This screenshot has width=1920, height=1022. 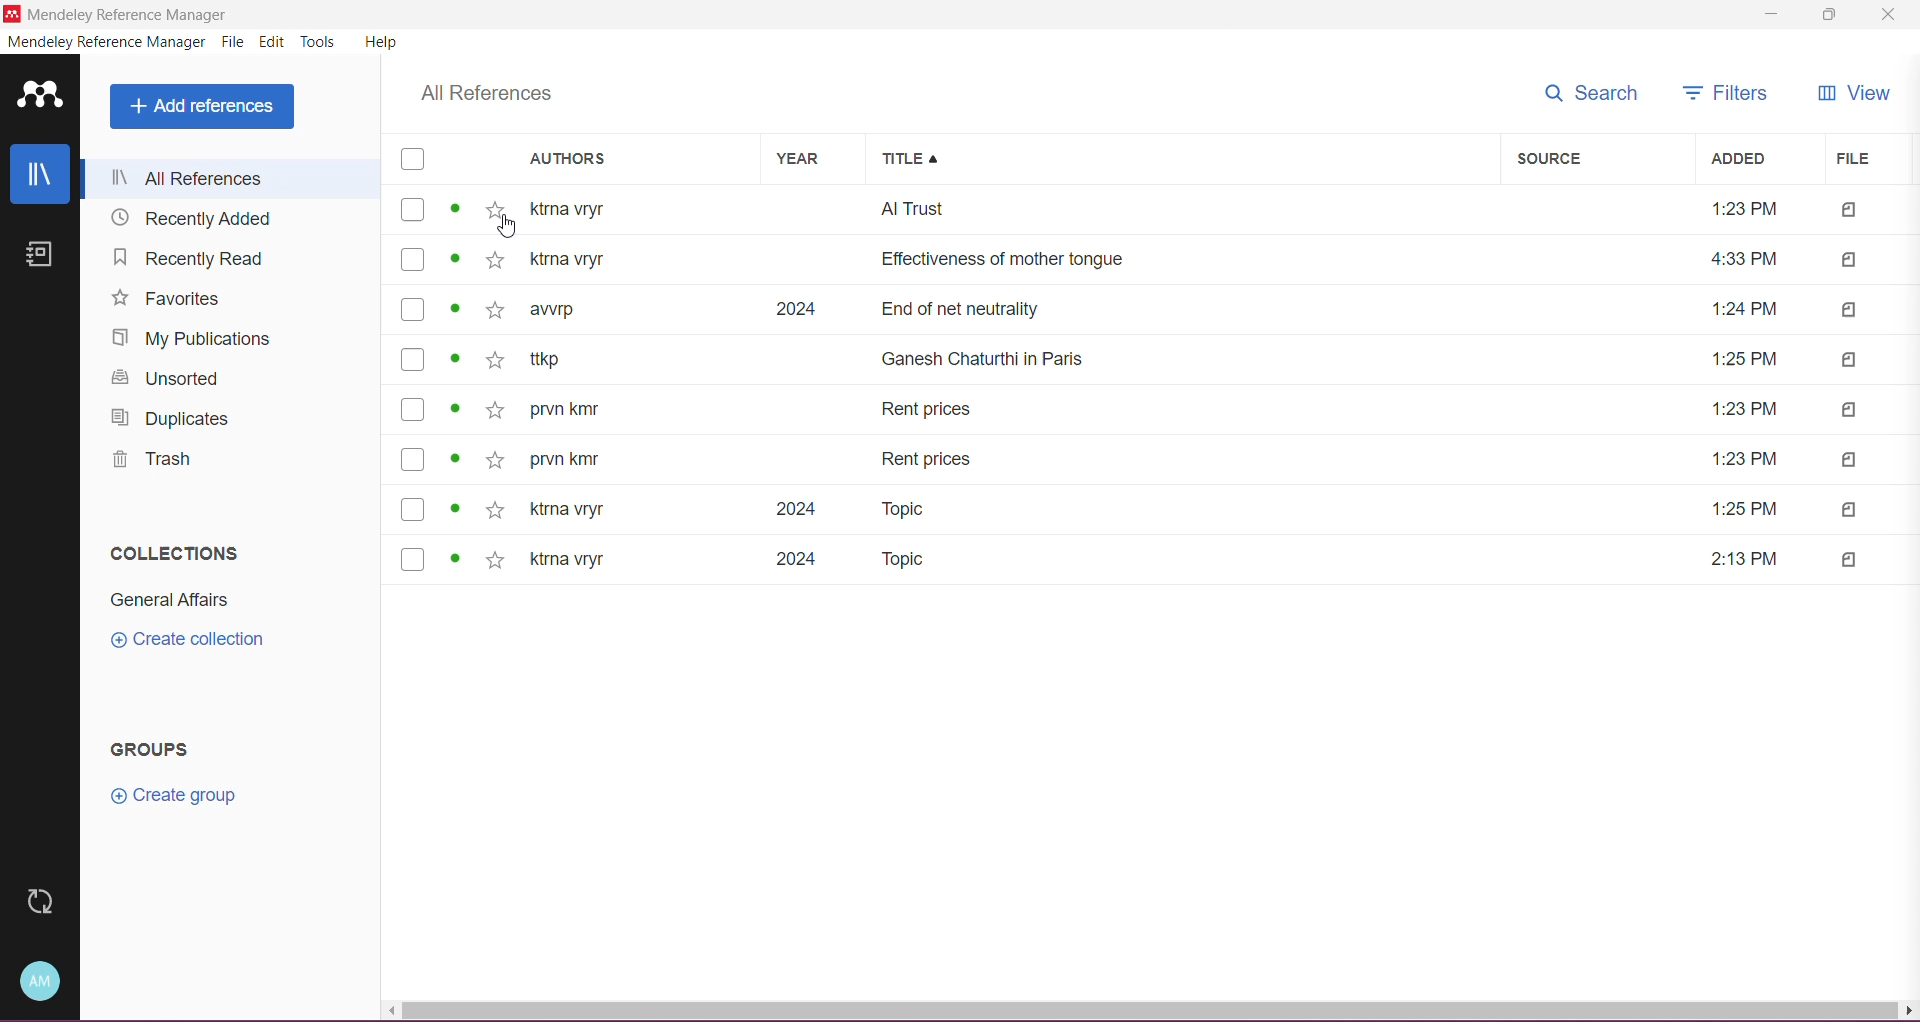 I want to click on Add to favorite, so click(x=494, y=210).